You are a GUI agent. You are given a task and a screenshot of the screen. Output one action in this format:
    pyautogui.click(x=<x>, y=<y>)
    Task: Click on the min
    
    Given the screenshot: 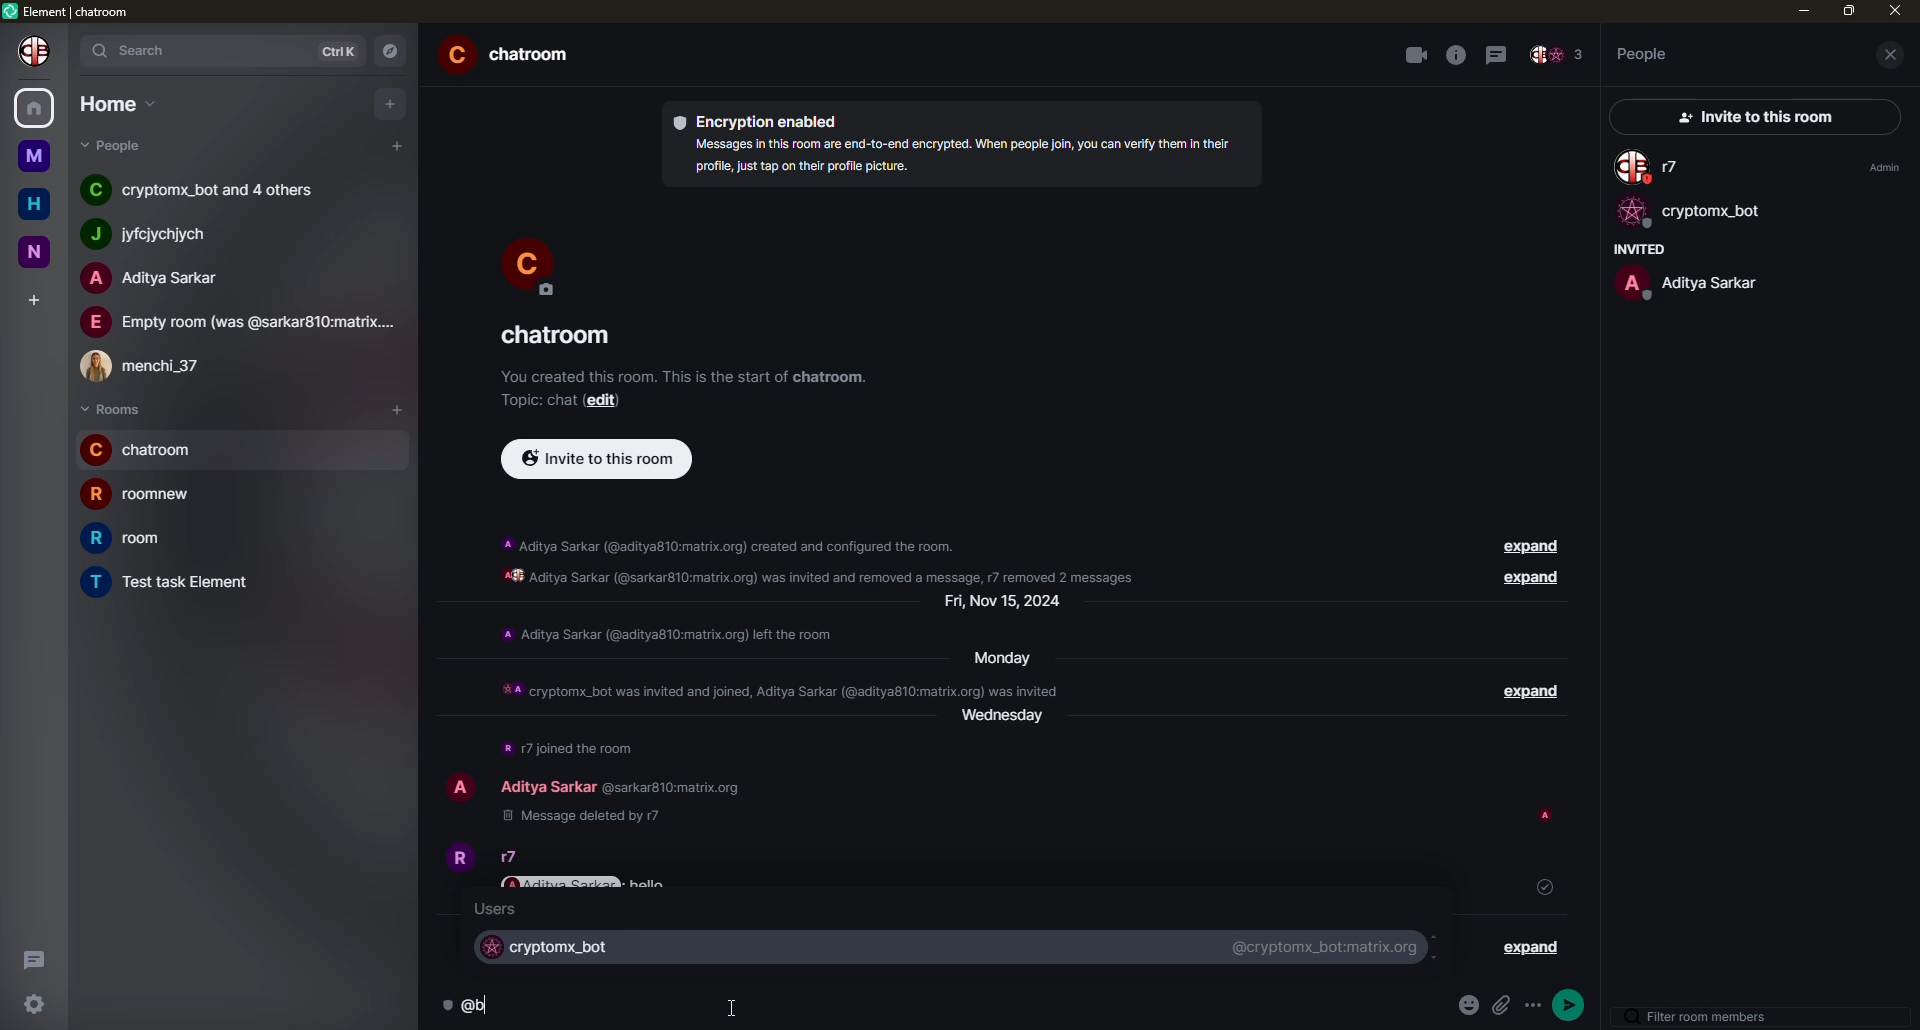 What is the action you would take?
    pyautogui.click(x=1801, y=10)
    